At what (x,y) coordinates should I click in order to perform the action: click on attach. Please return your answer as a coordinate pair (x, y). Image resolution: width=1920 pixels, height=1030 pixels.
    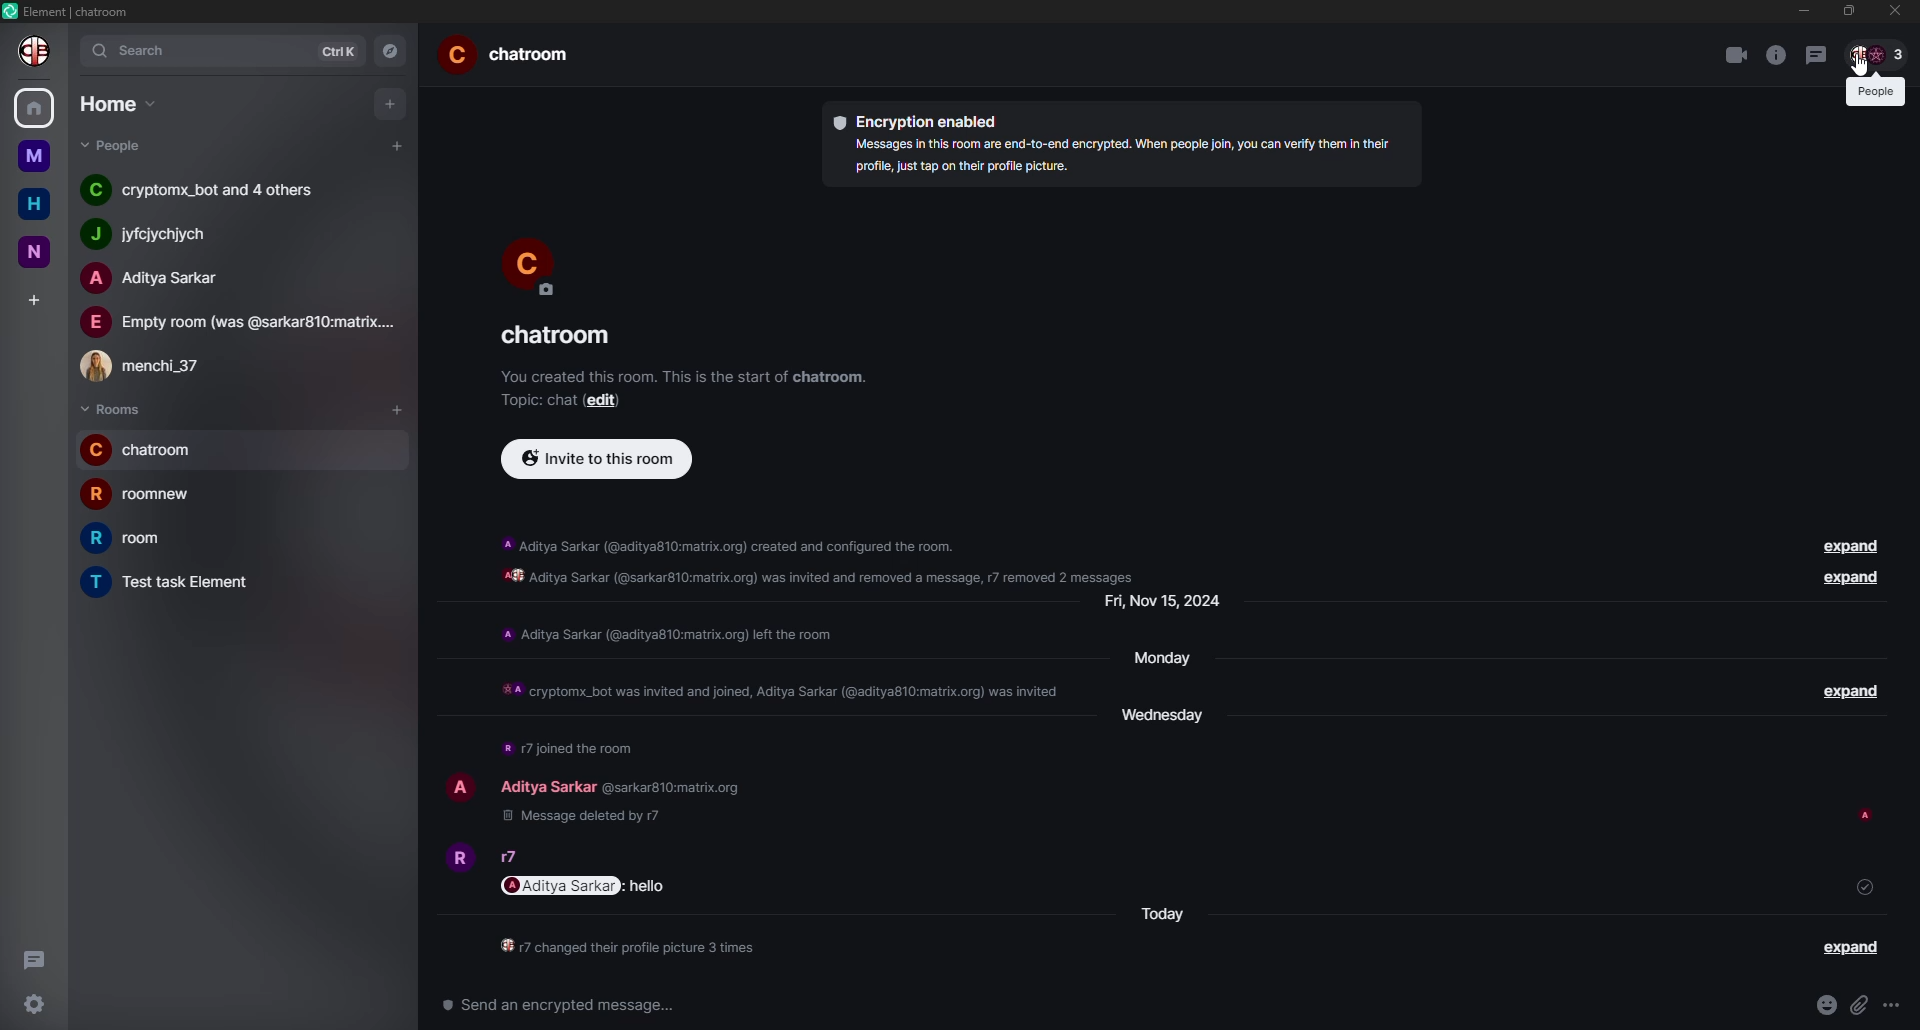
    Looking at the image, I should click on (1858, 1005).